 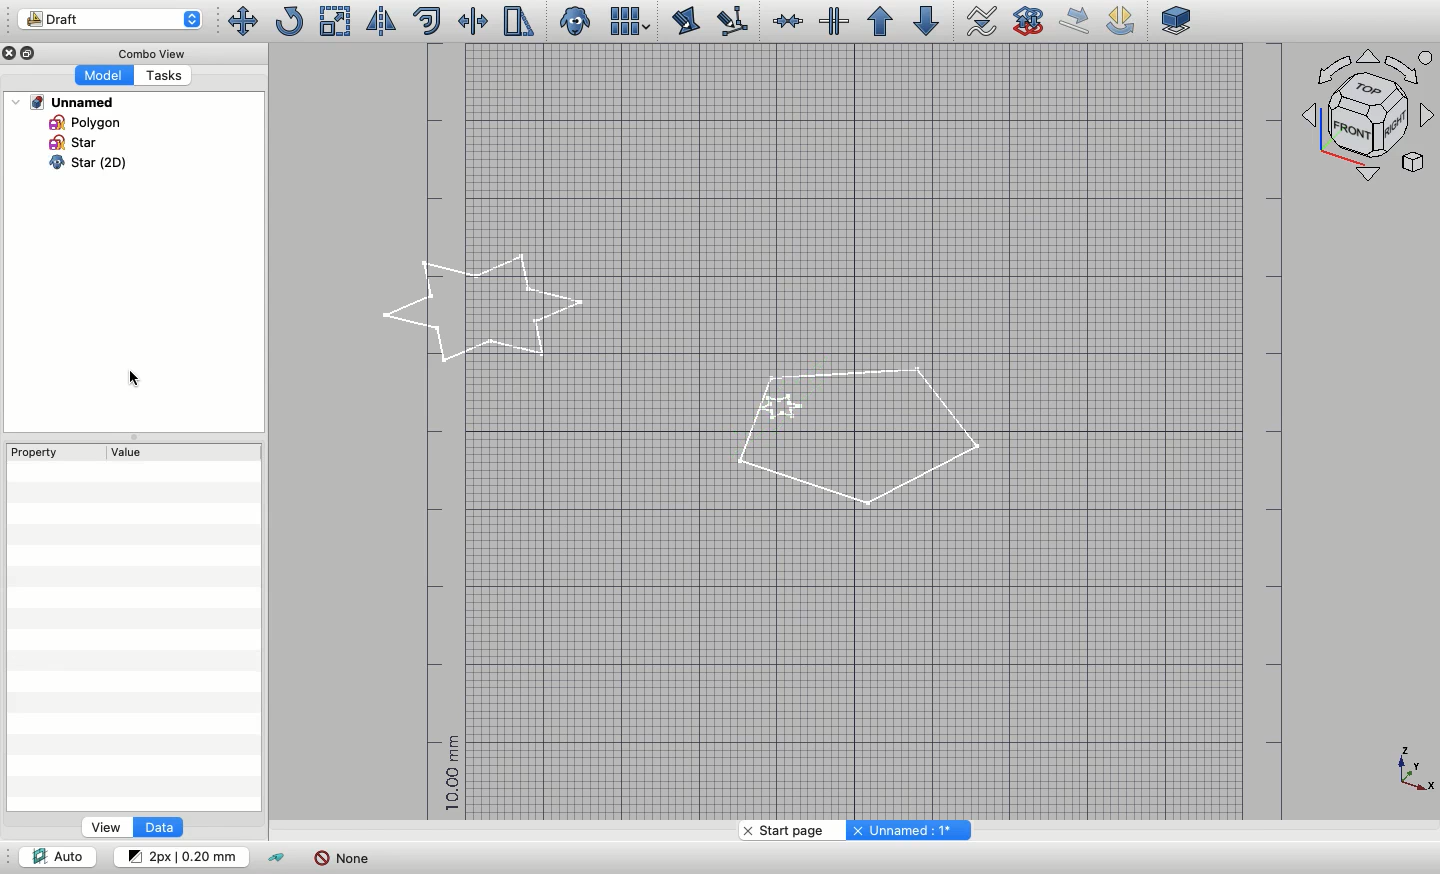 What do you see at coordinates (102, 76) in the screenshot?
I see `Model` at bounding box center [102, 76].